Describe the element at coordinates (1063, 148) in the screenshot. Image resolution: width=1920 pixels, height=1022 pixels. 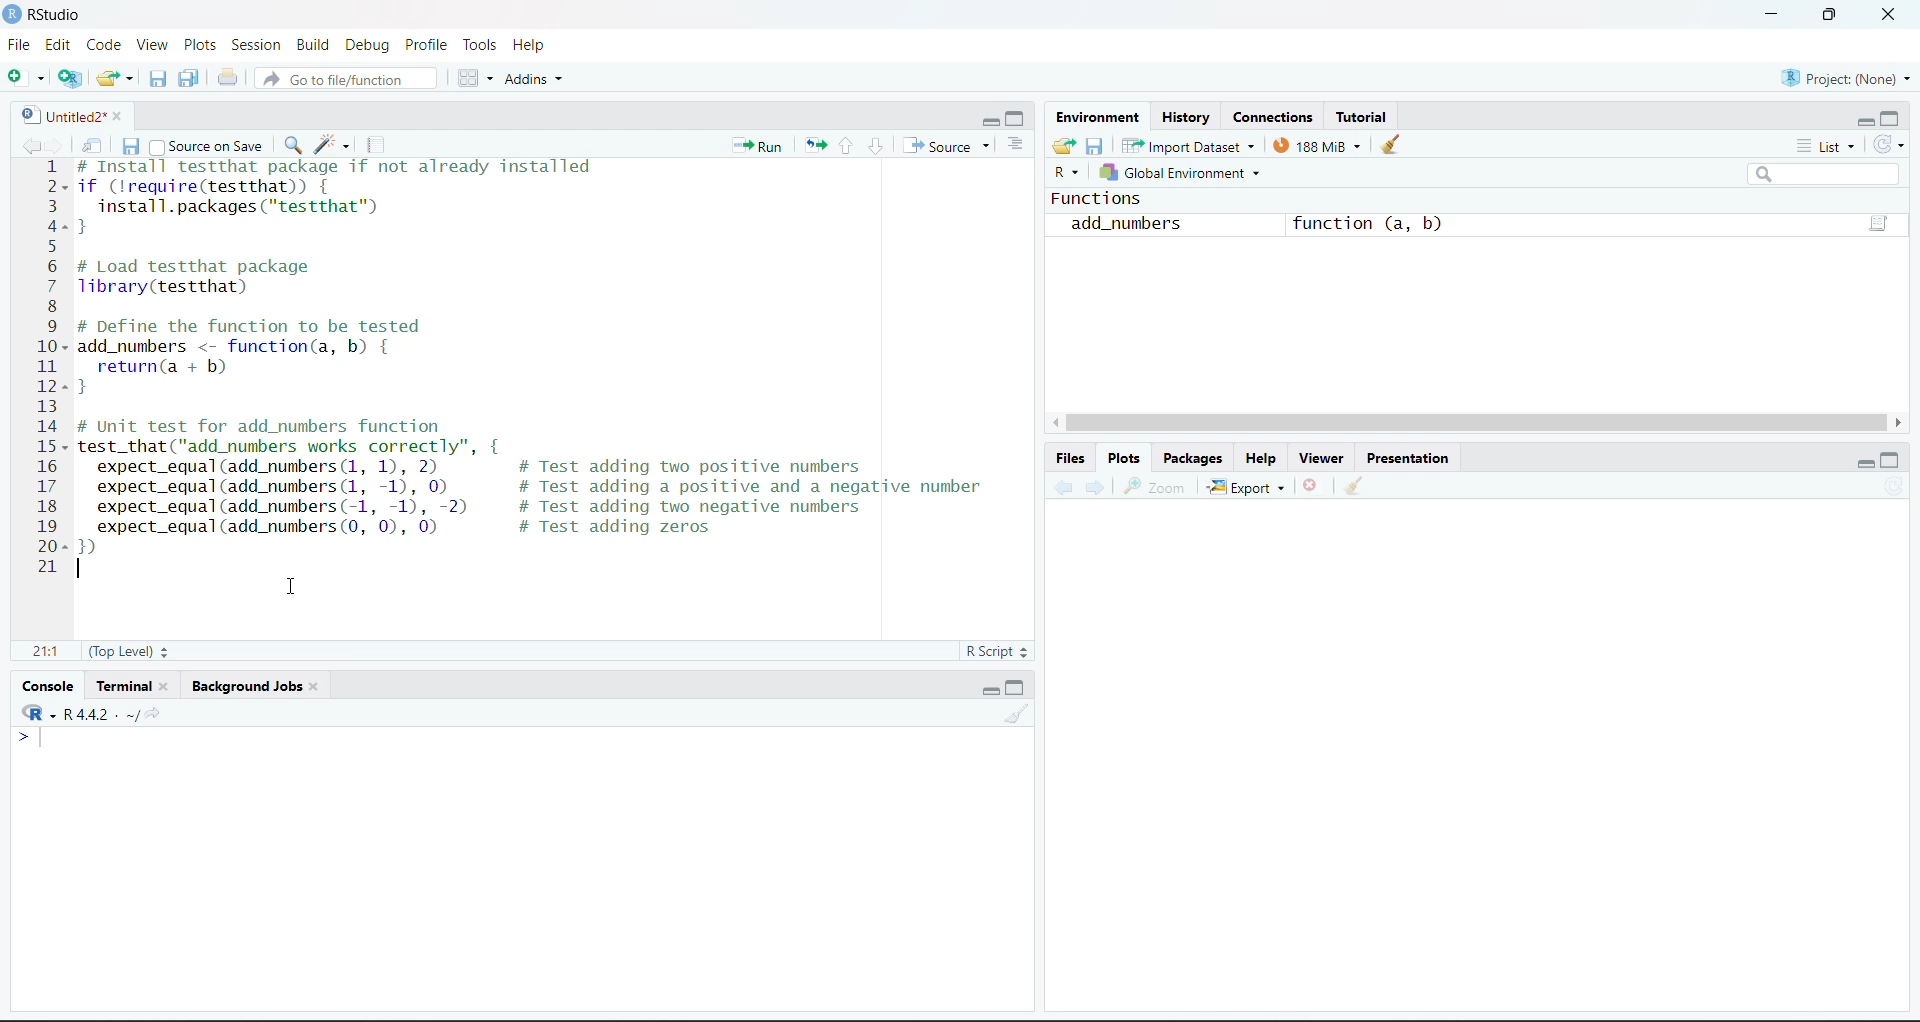
I see `Load workspace` at that location.